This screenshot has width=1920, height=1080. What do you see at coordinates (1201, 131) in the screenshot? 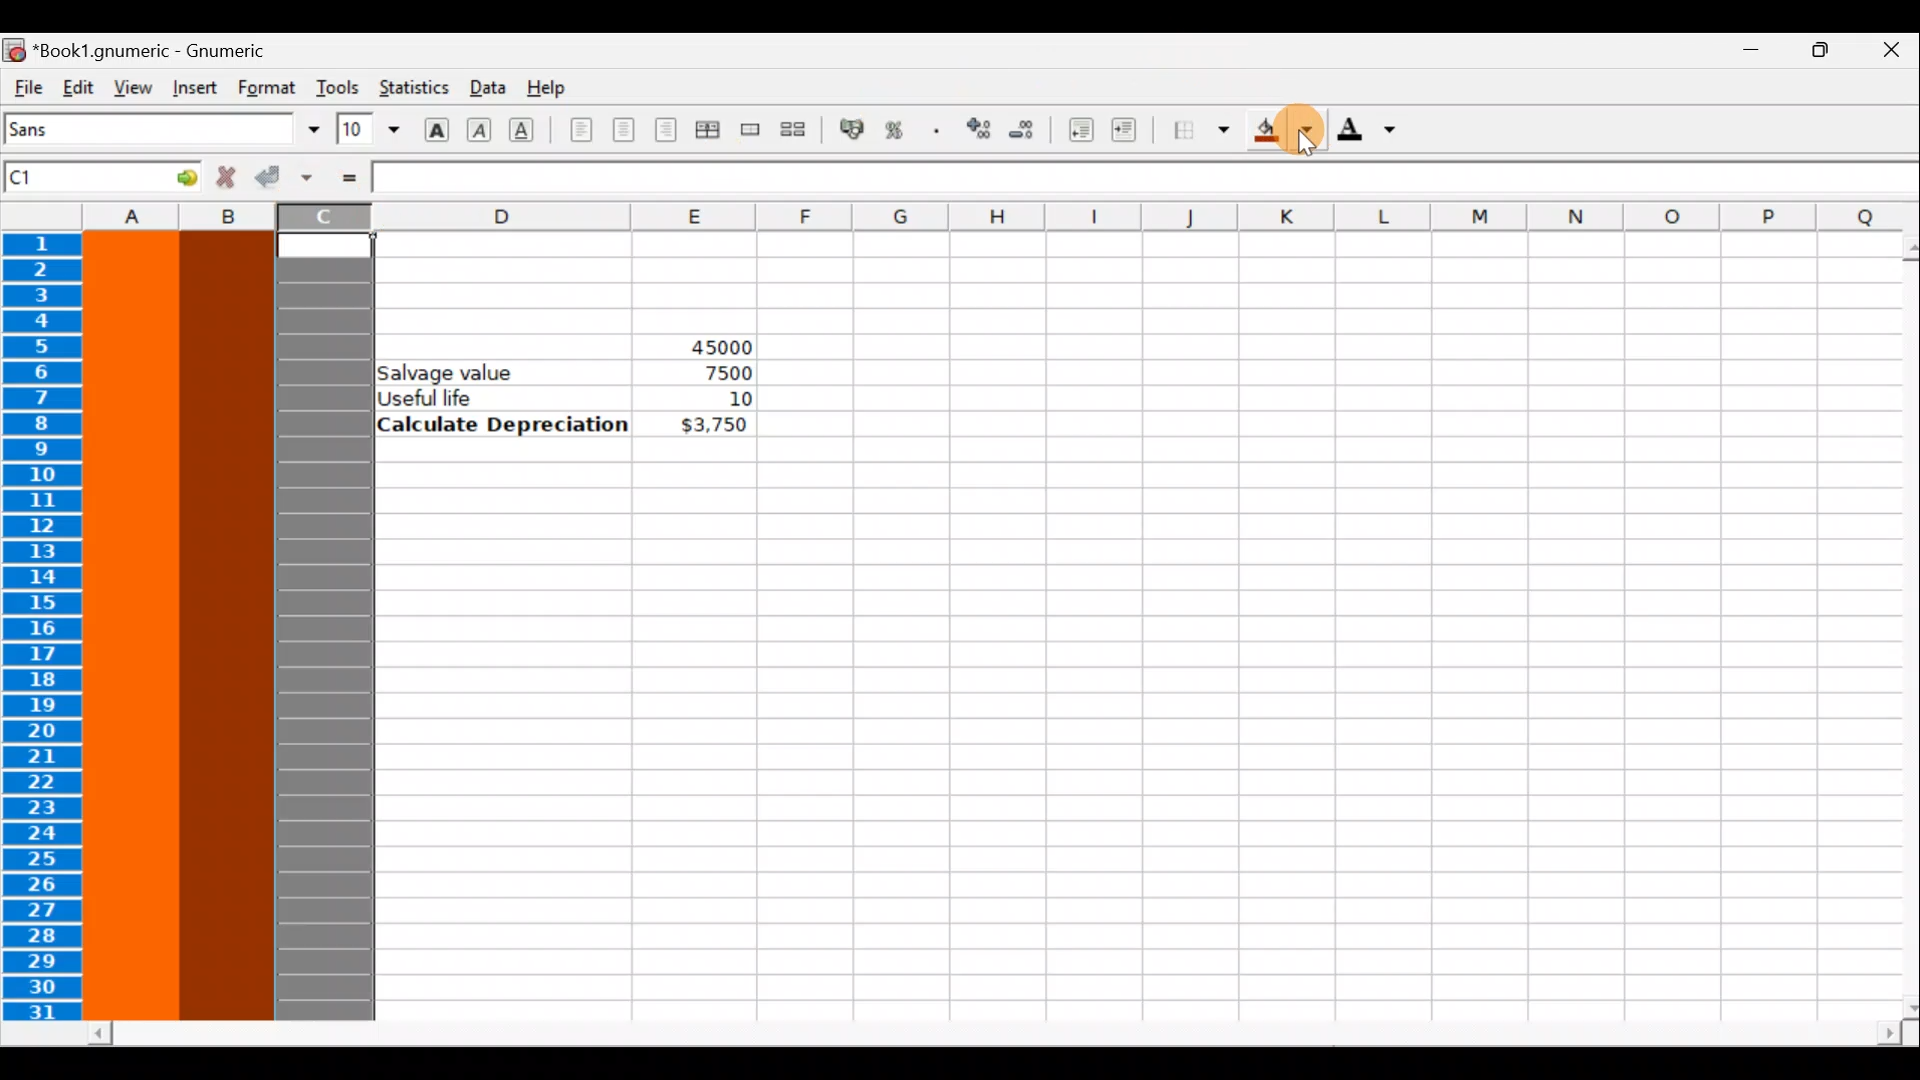
I see `Borders` at bounding box center [1201, 131].